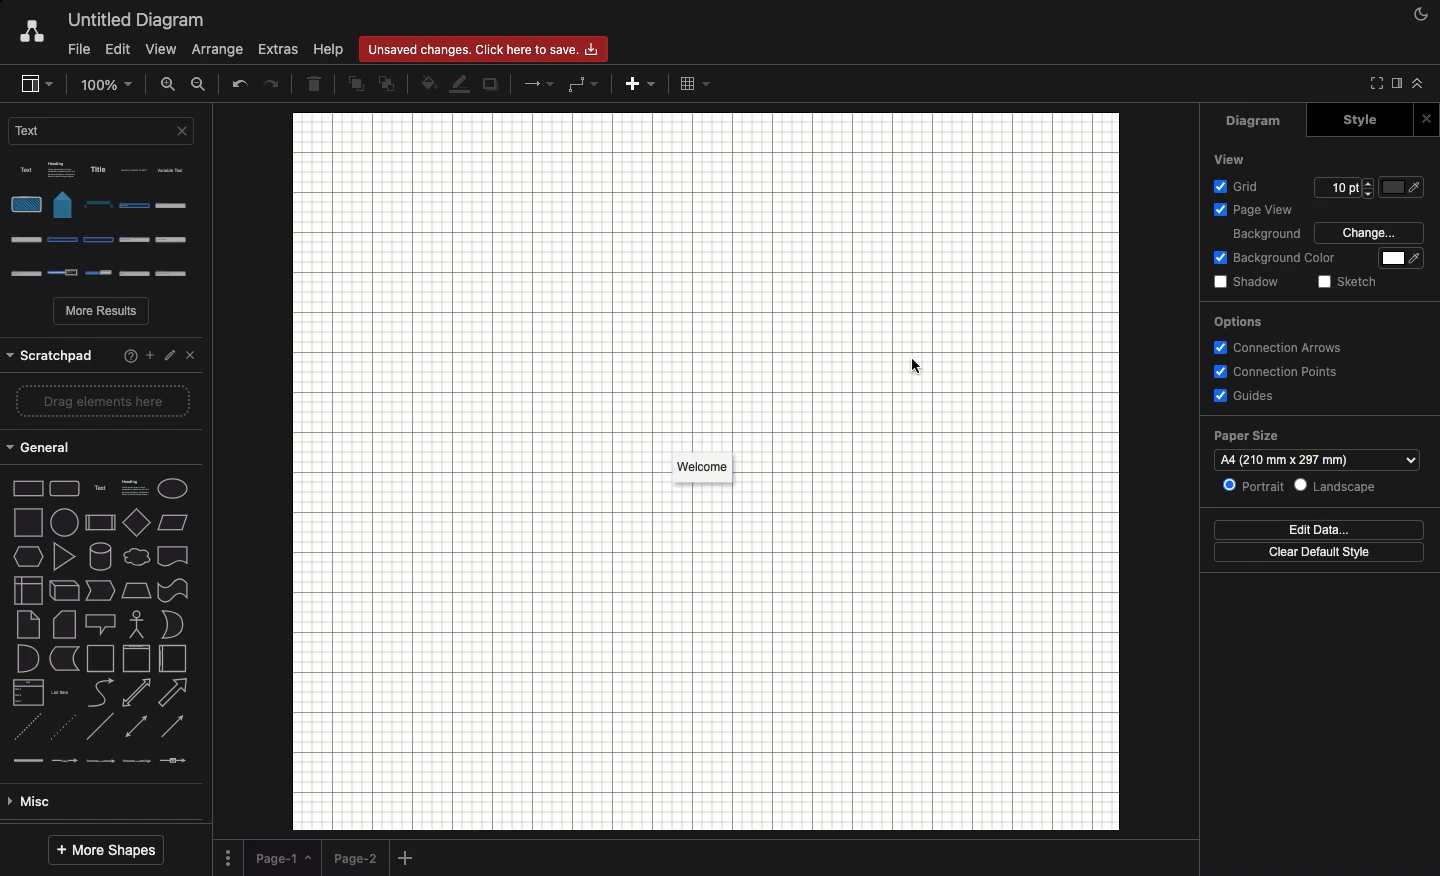 Image resolution: width=1440 pixels, height=876 pixels. I want to click on Edit, so click(116, 48).